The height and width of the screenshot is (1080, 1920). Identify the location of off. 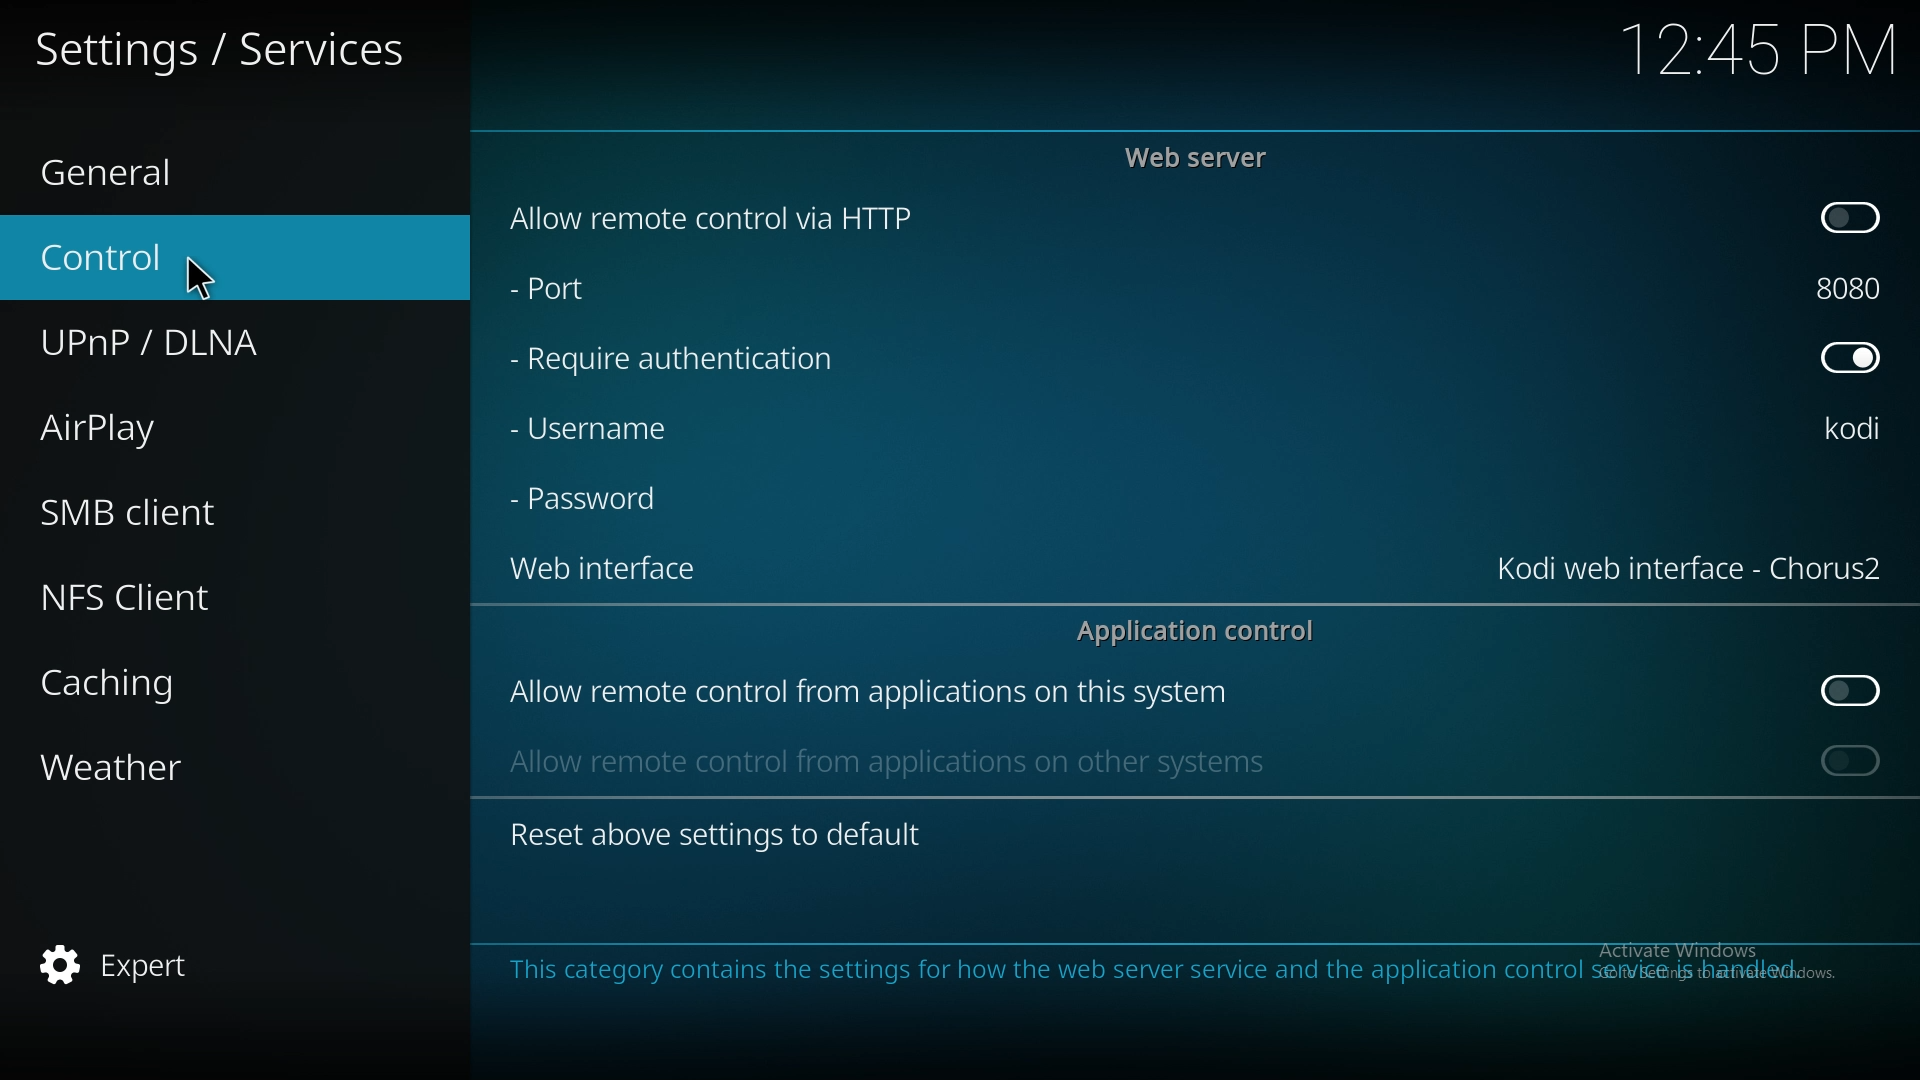
(1854, 691).